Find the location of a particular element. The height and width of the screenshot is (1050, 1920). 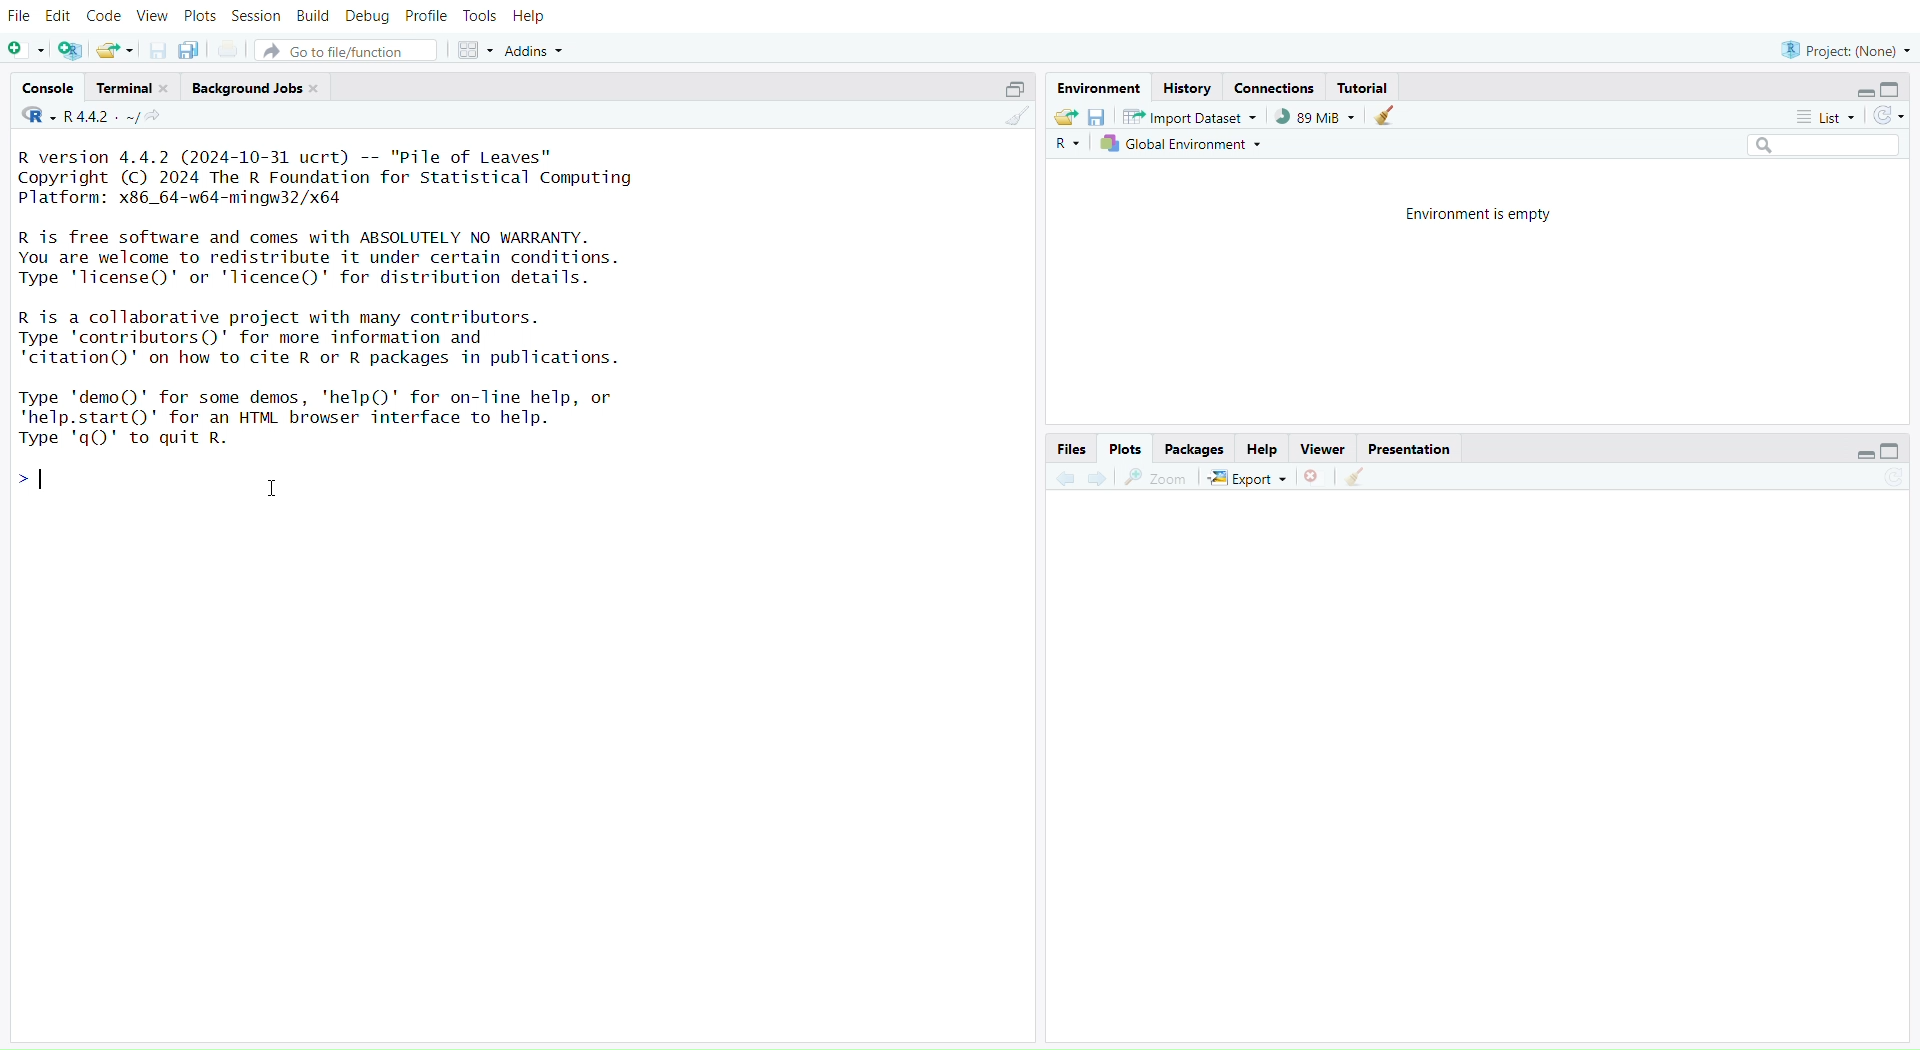

R 4.4.2~/ is located at coordinates (99, 119).